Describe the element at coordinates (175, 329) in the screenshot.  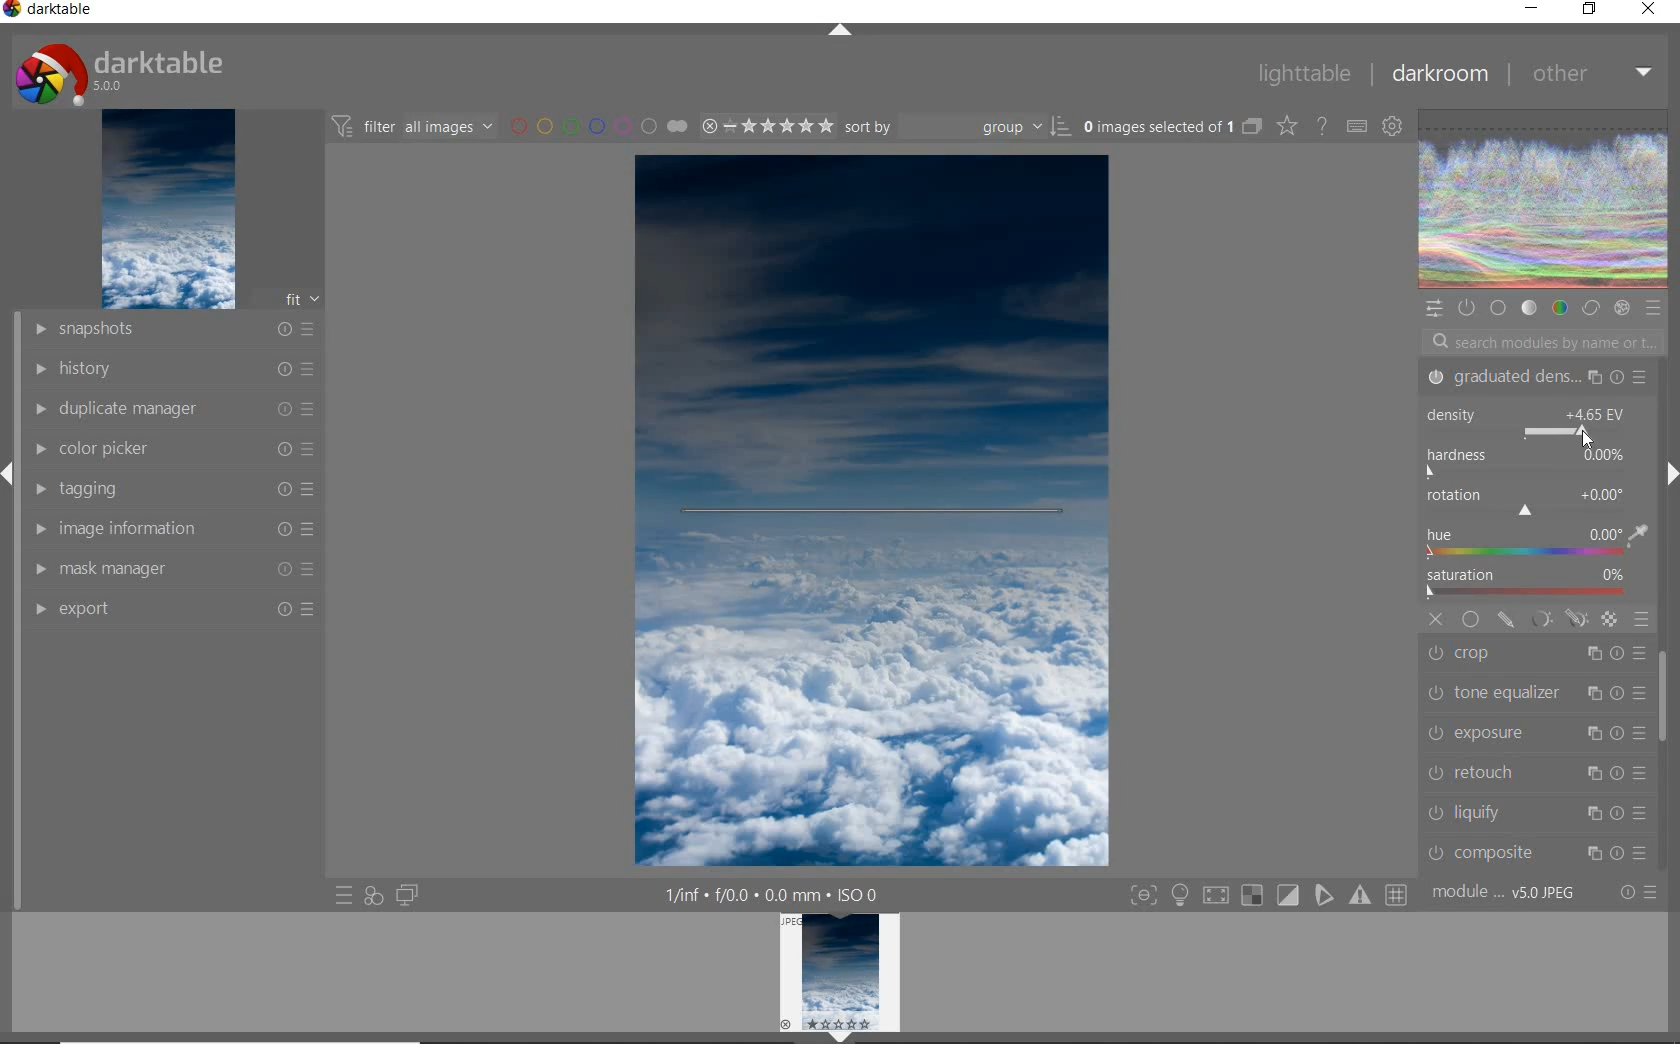
I see `SNAPSHOTS` at that location.